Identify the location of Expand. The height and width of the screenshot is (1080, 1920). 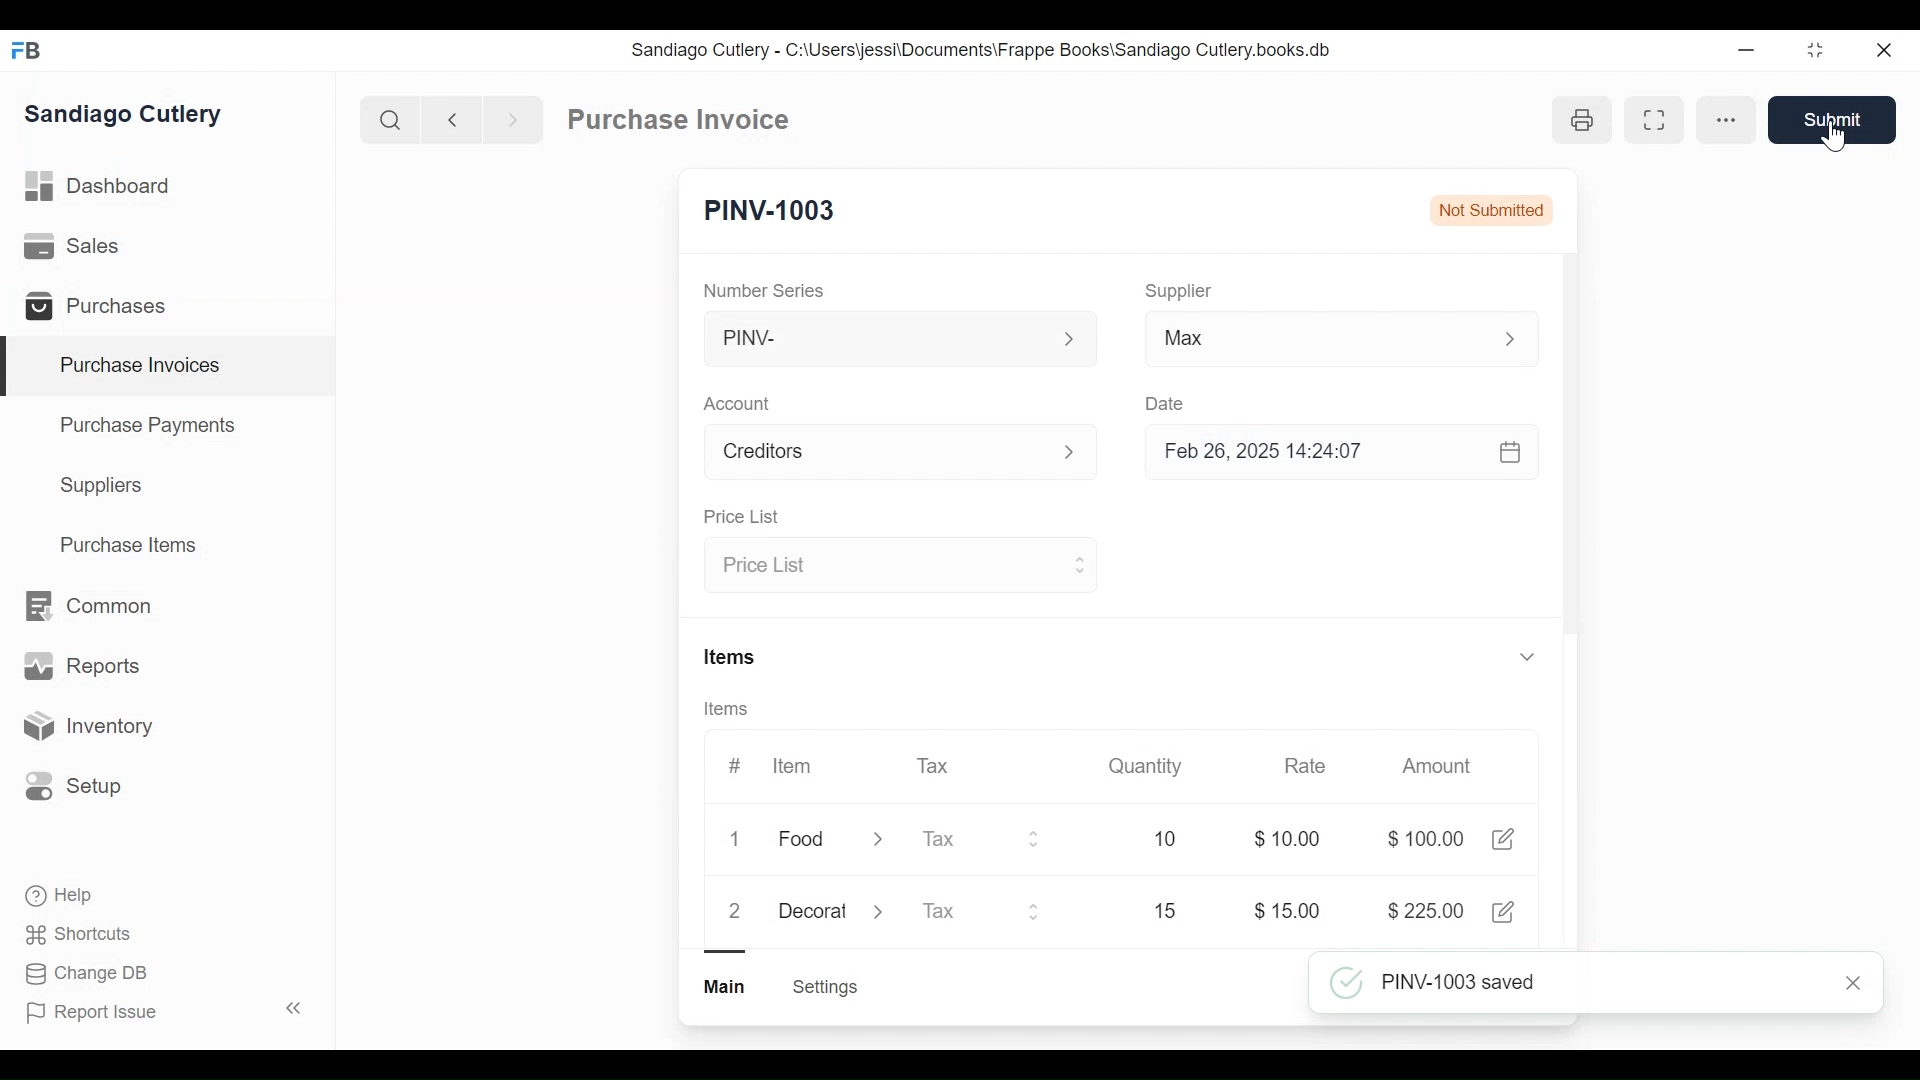
(1035, 839).